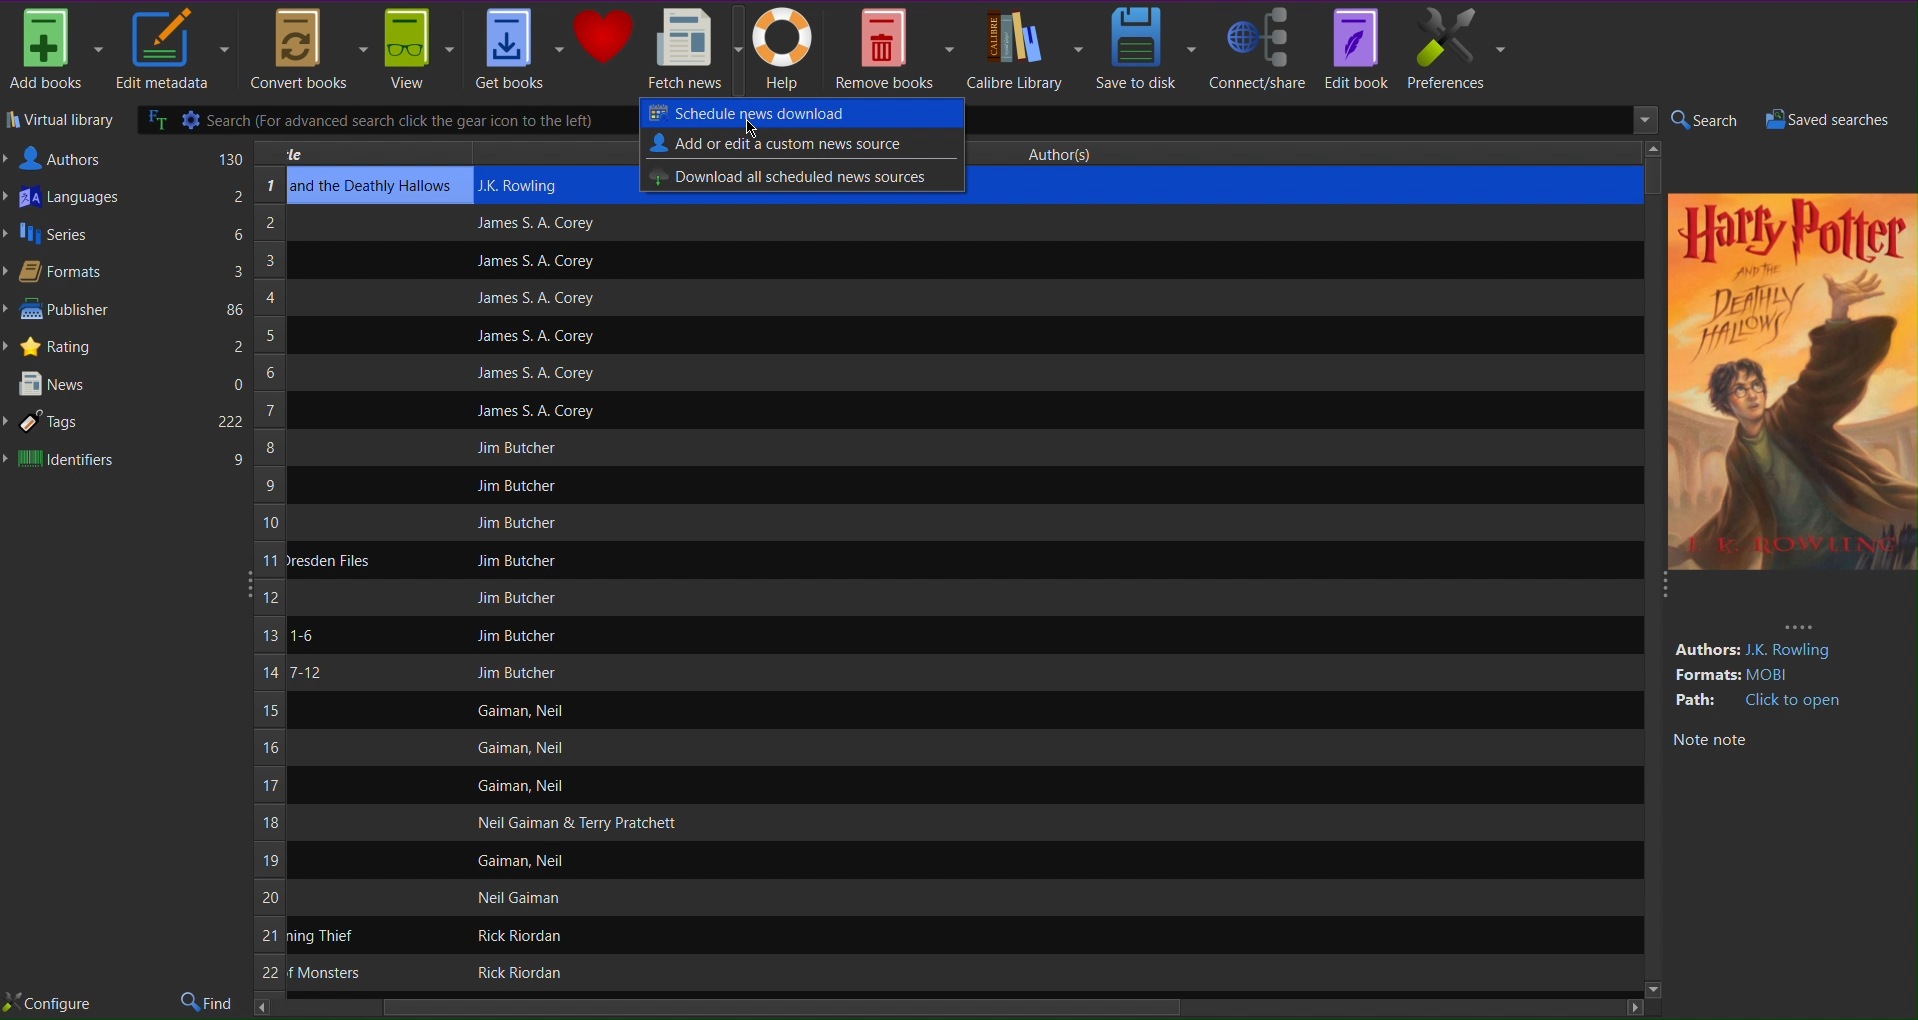  Describe the element at coordinates (535, 413) in the screenshot. I see `James S. A. Corey` at that location.